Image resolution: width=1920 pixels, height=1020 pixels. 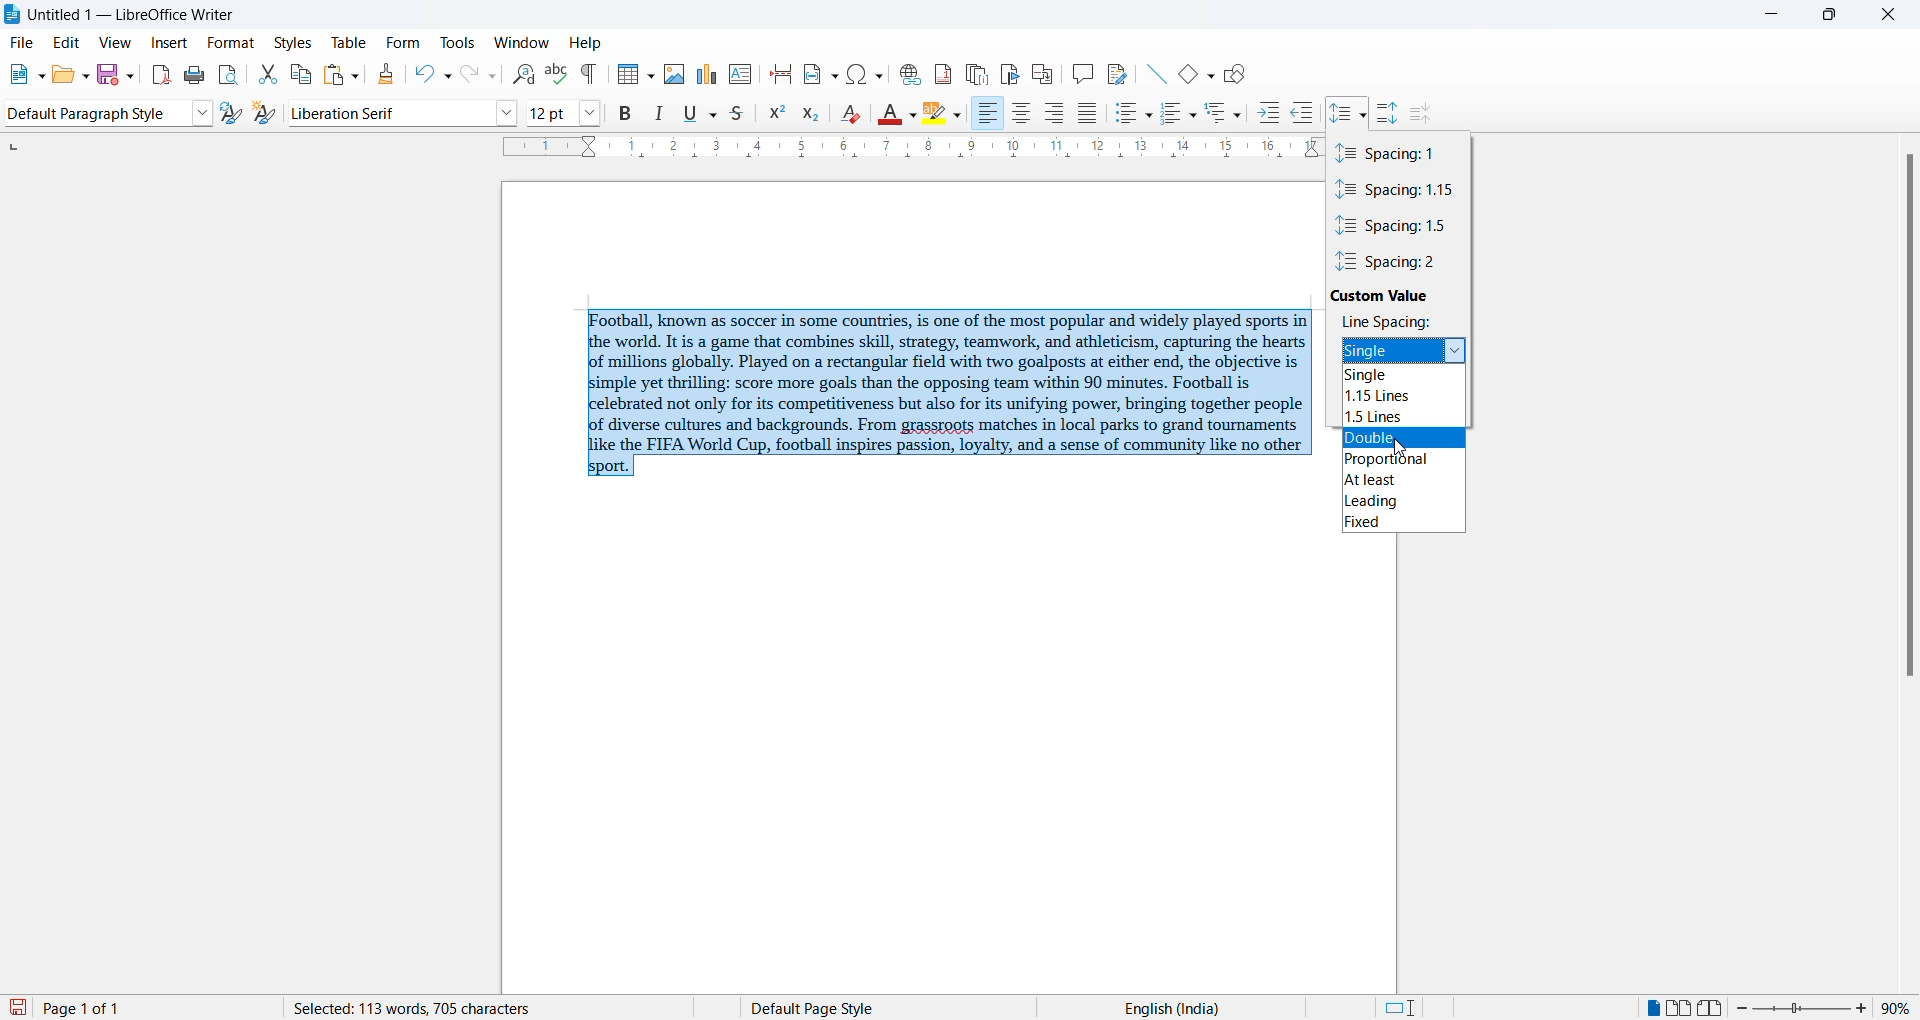 I want to click on open options, so click(x=80, y=74).